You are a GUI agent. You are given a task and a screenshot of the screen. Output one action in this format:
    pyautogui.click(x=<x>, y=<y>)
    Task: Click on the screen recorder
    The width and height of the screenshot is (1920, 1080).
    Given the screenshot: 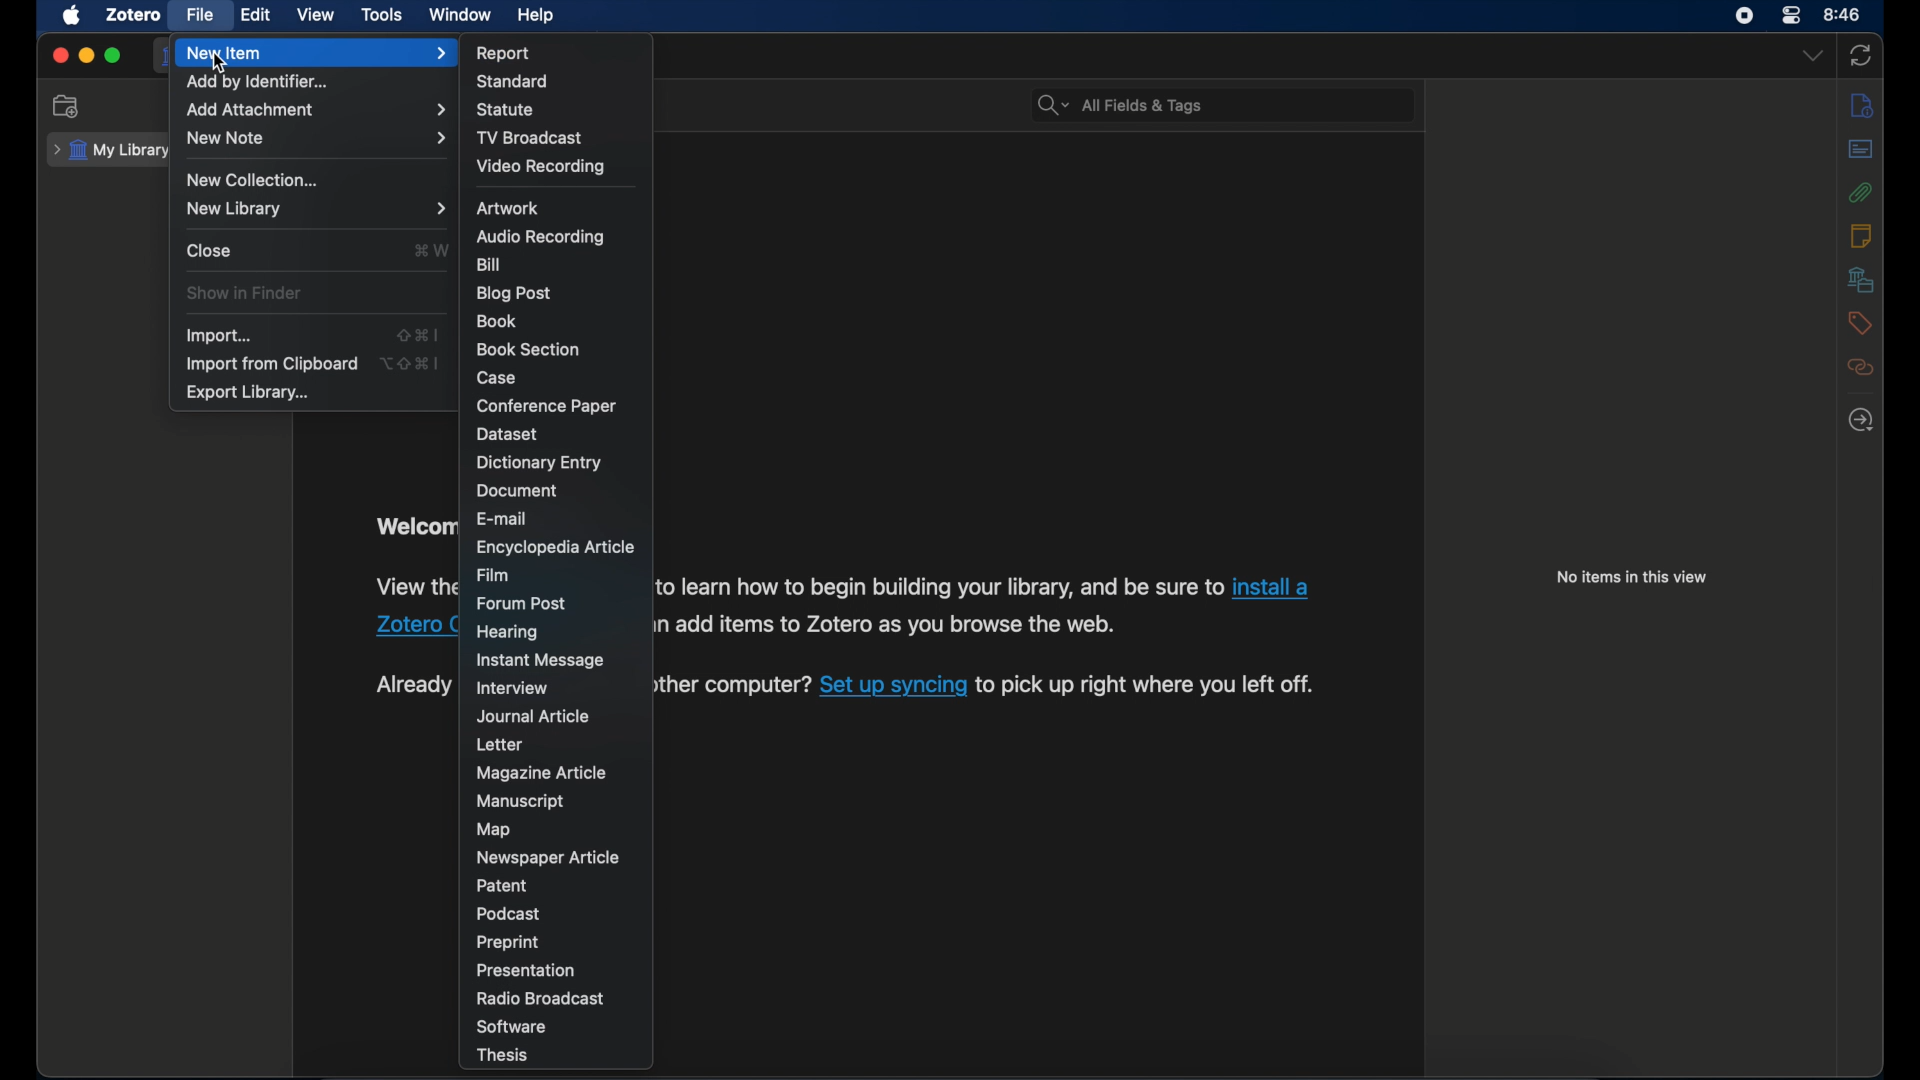 What is the action you would take?
    pyautogui.click(x=1744, y=15)
    